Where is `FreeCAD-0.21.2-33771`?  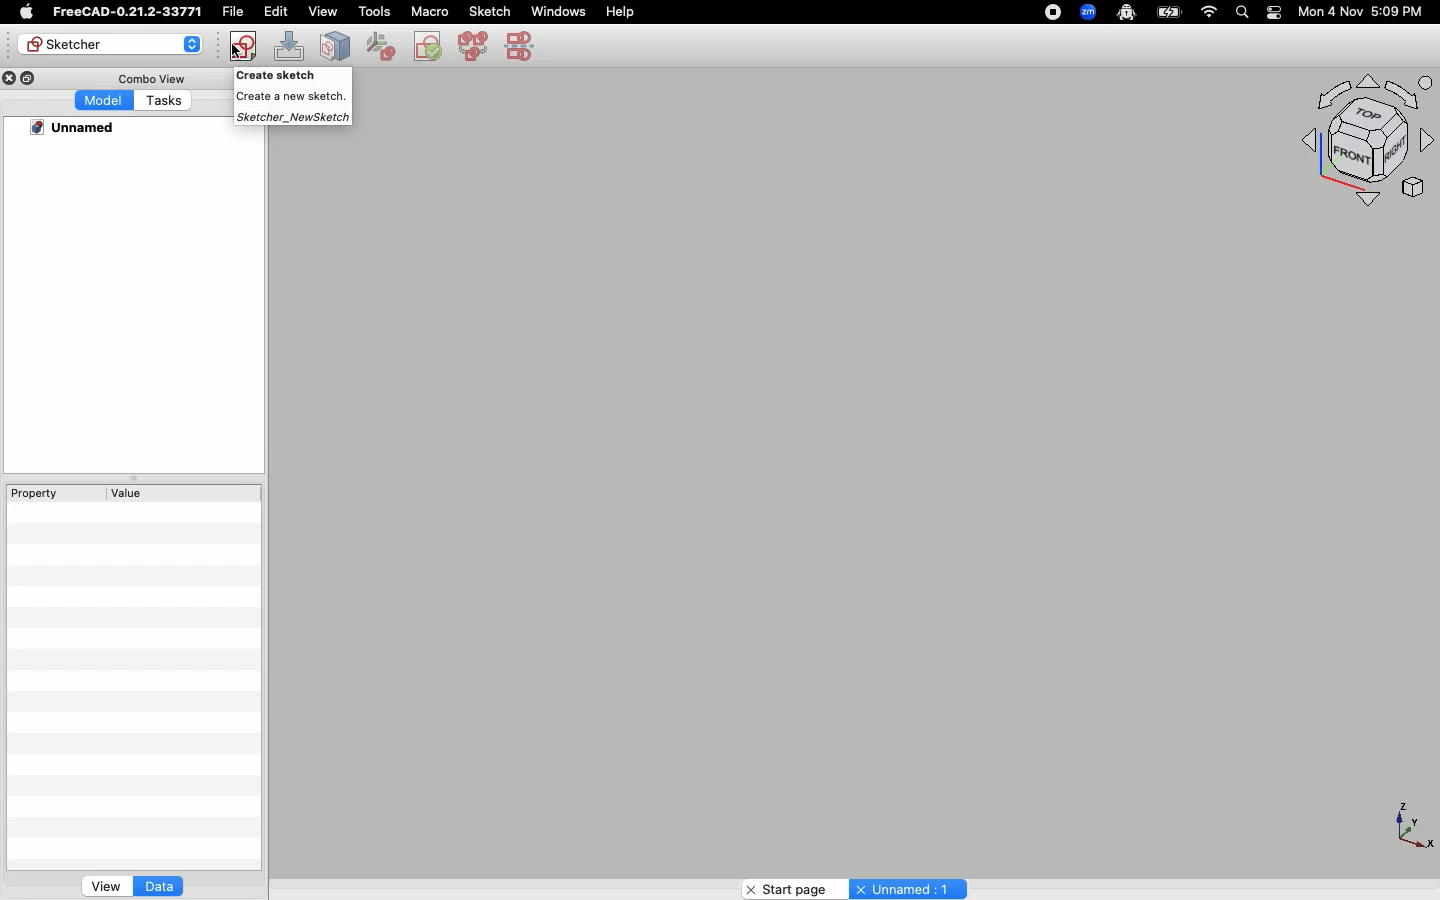
FreeCAD-0.21.2-33771 is located at coordinates (125, 12).